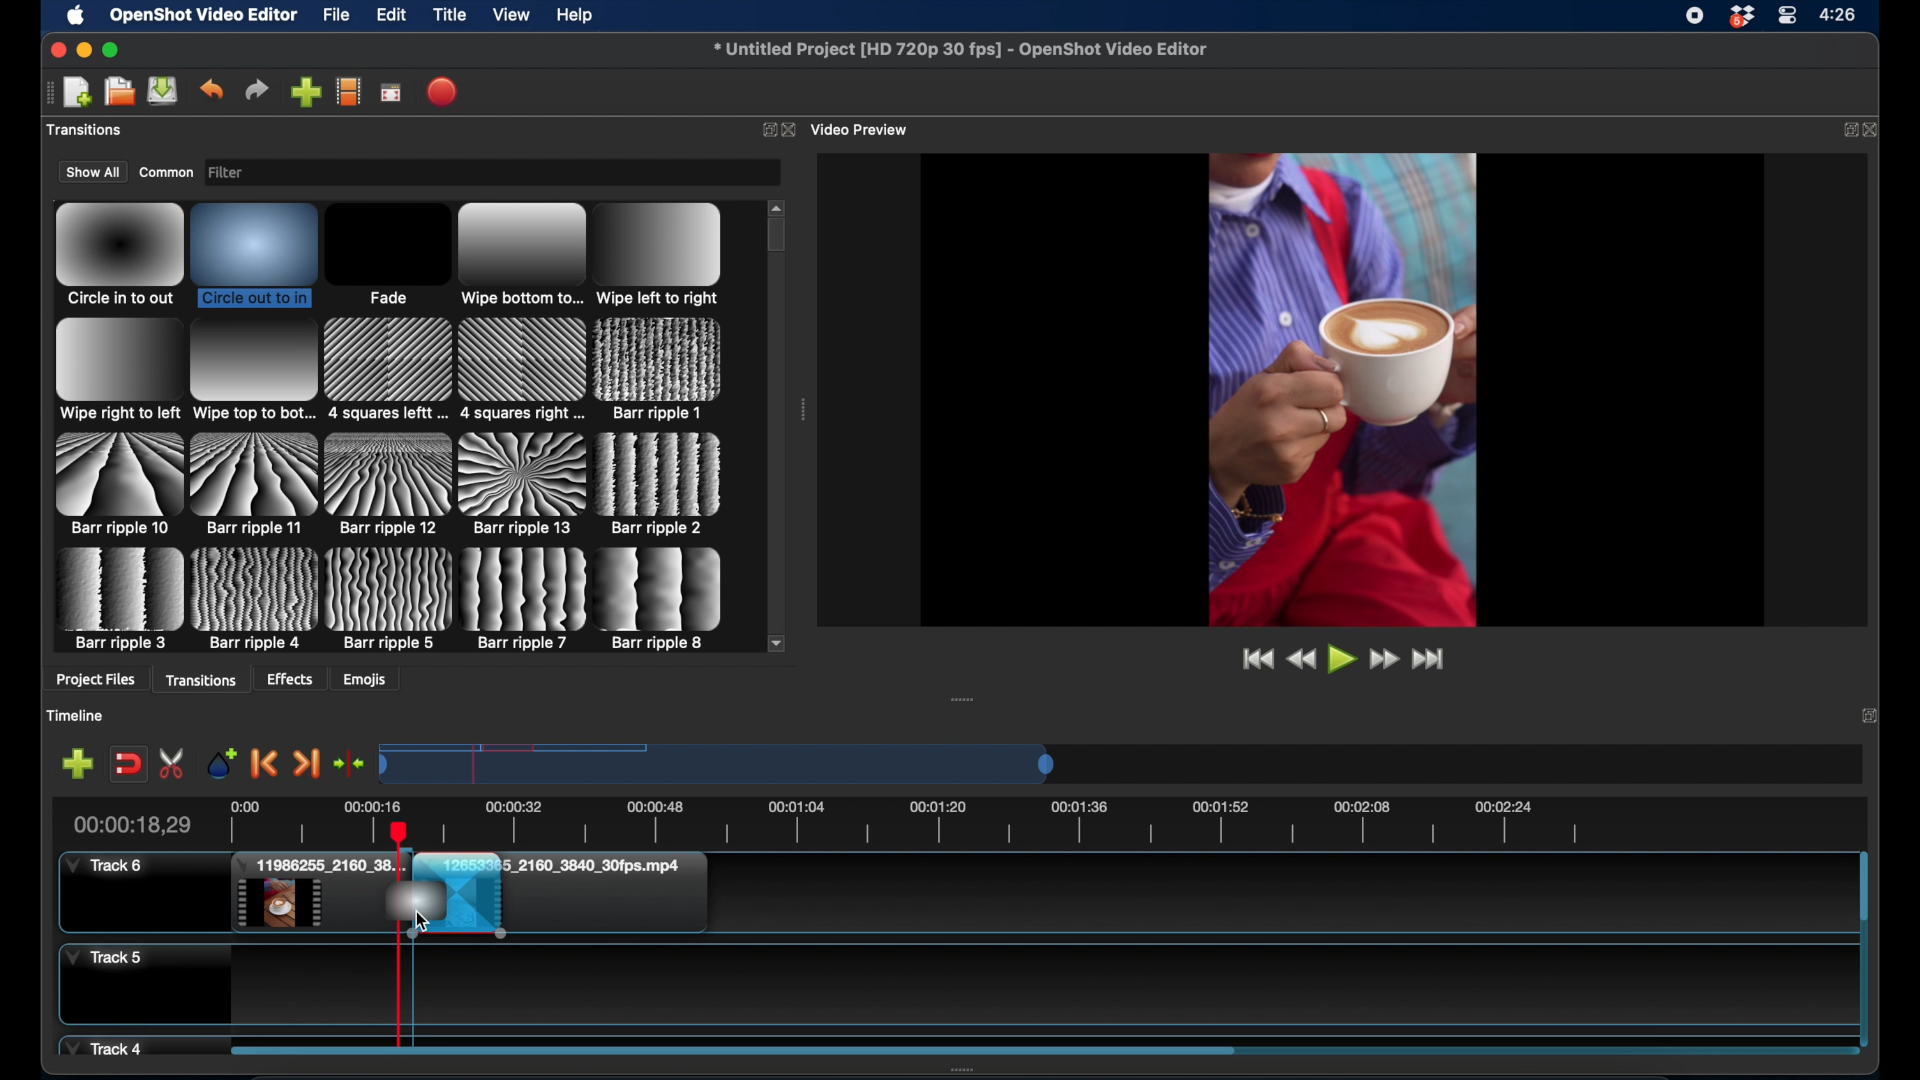  What do you see at coordinates (222, 762) in the screenshot?
I see `add marker` at bounding box center [222, 762].